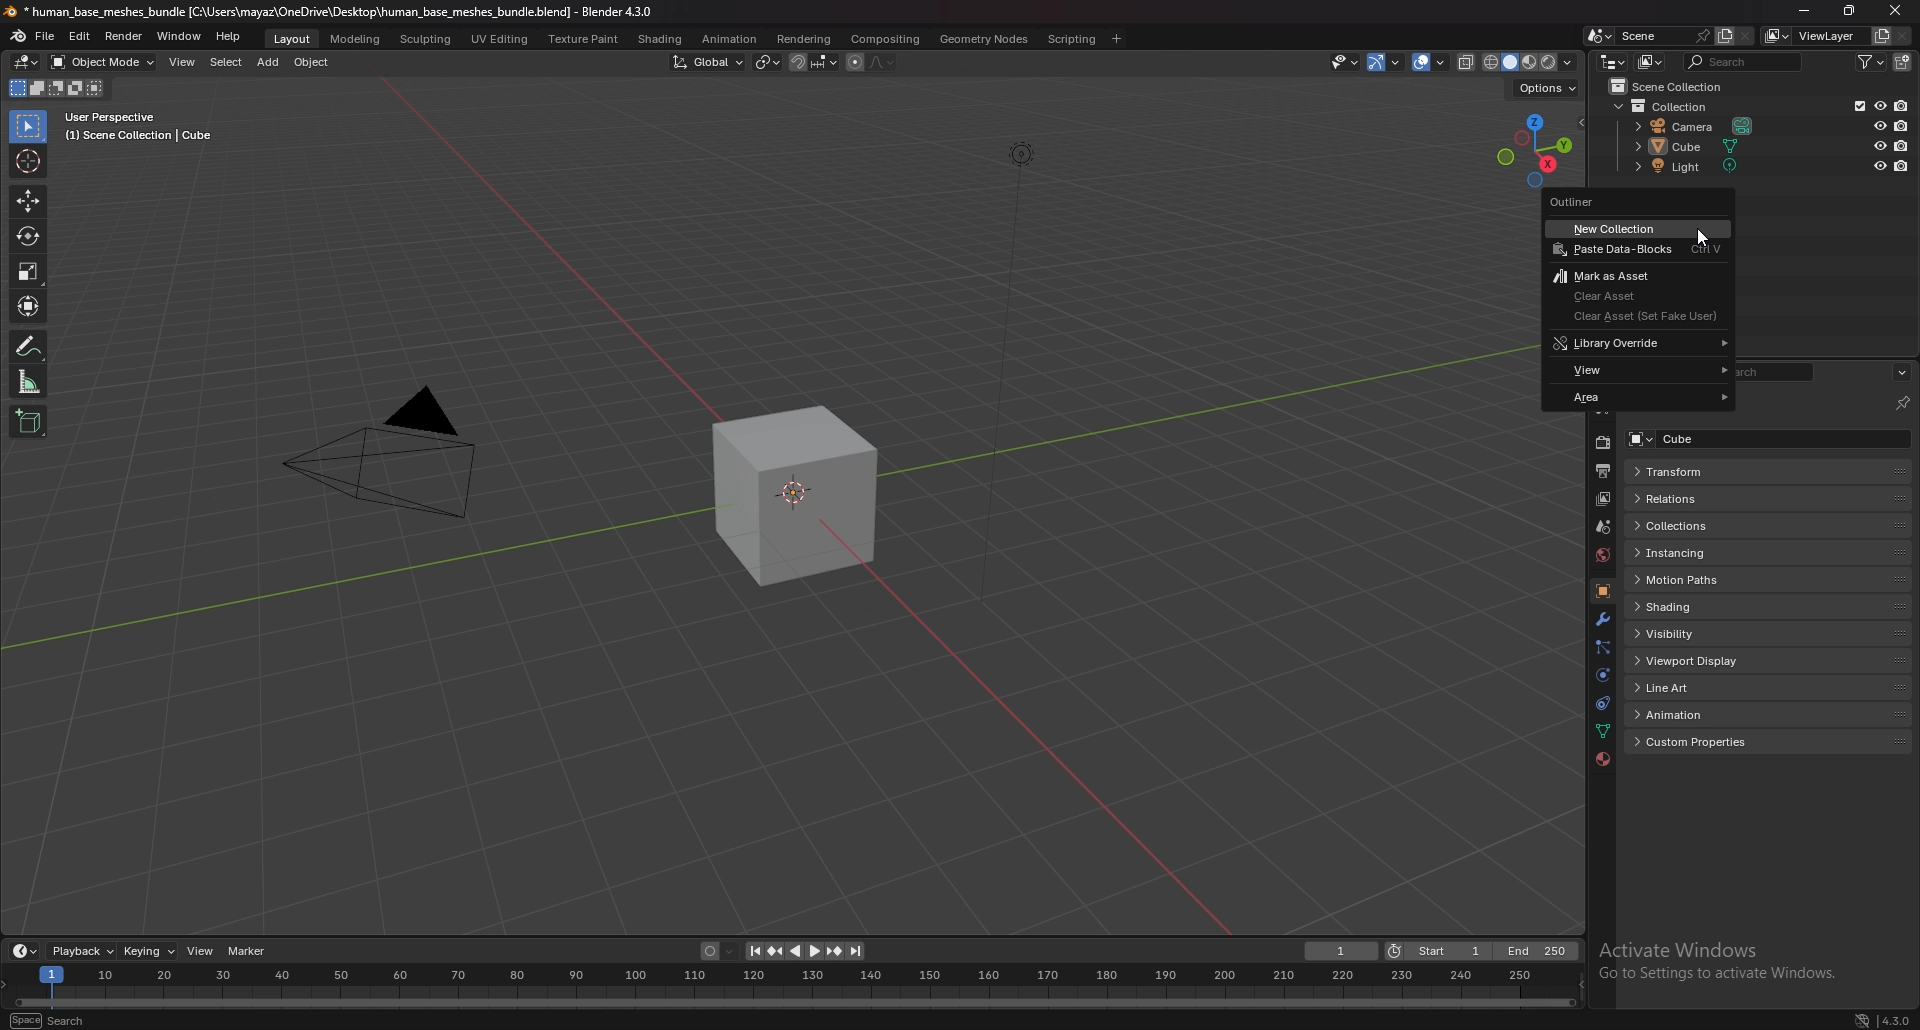 The width and height of the screenshot is (1920, 1030). What do you see at coordinates (54, 1019) in the screenshot?
I see `search` at bounding box center [54, 1019].